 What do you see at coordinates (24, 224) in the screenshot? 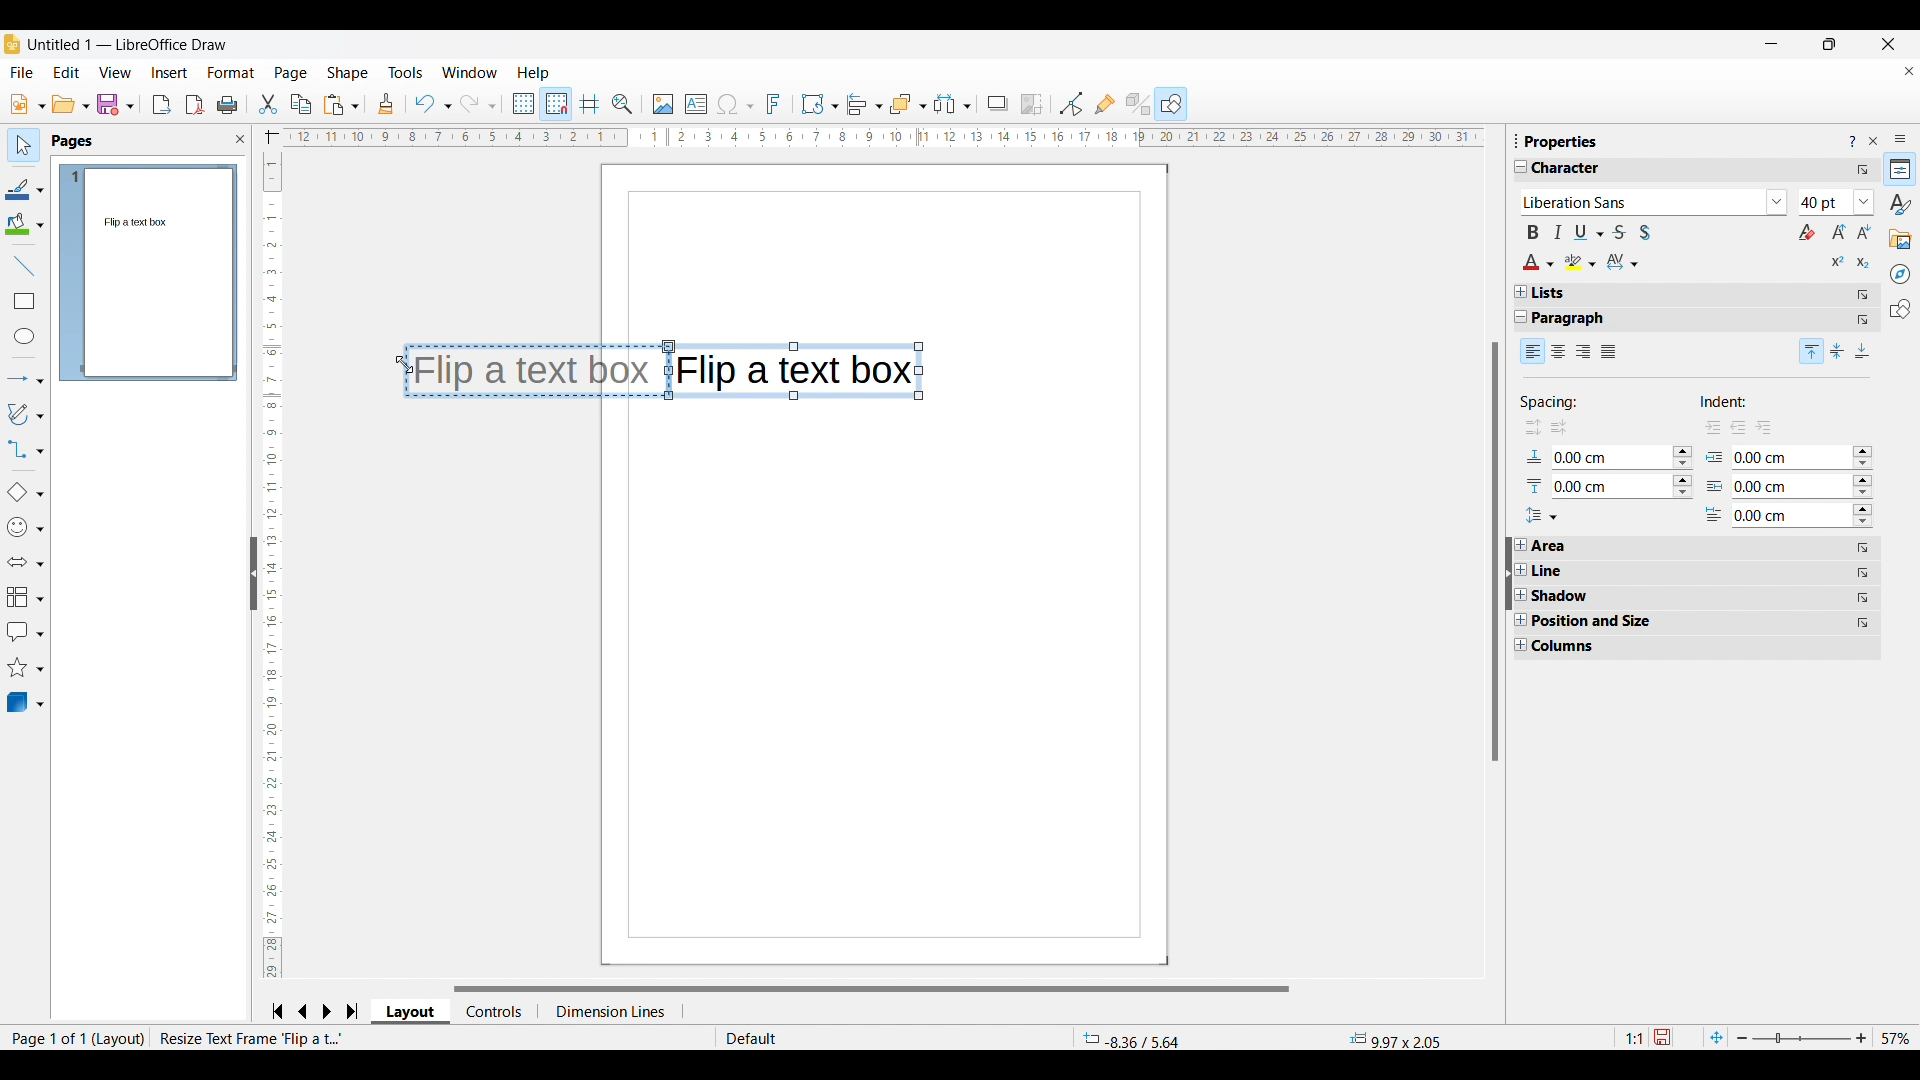
I see `Fill color options` at bounding box center [24, 224].